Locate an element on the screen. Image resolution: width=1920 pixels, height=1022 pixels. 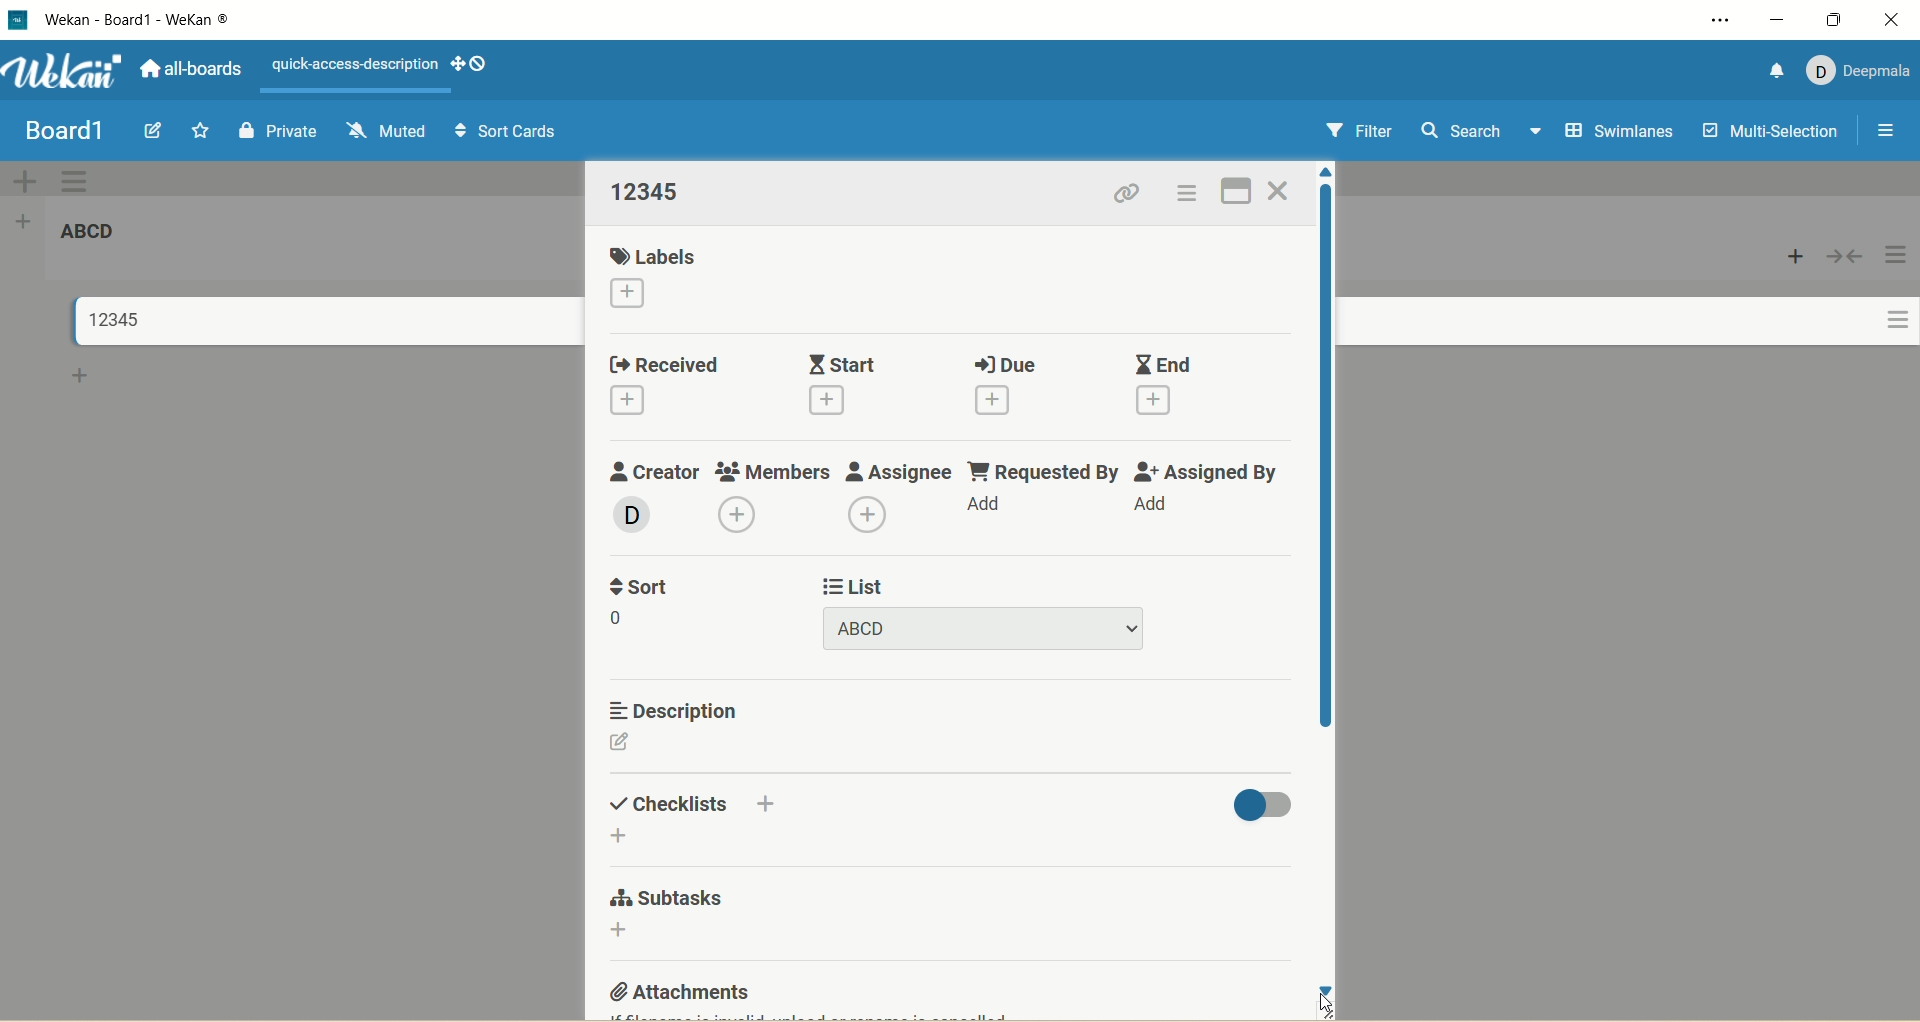
muted is located at coordinates (382, 128).